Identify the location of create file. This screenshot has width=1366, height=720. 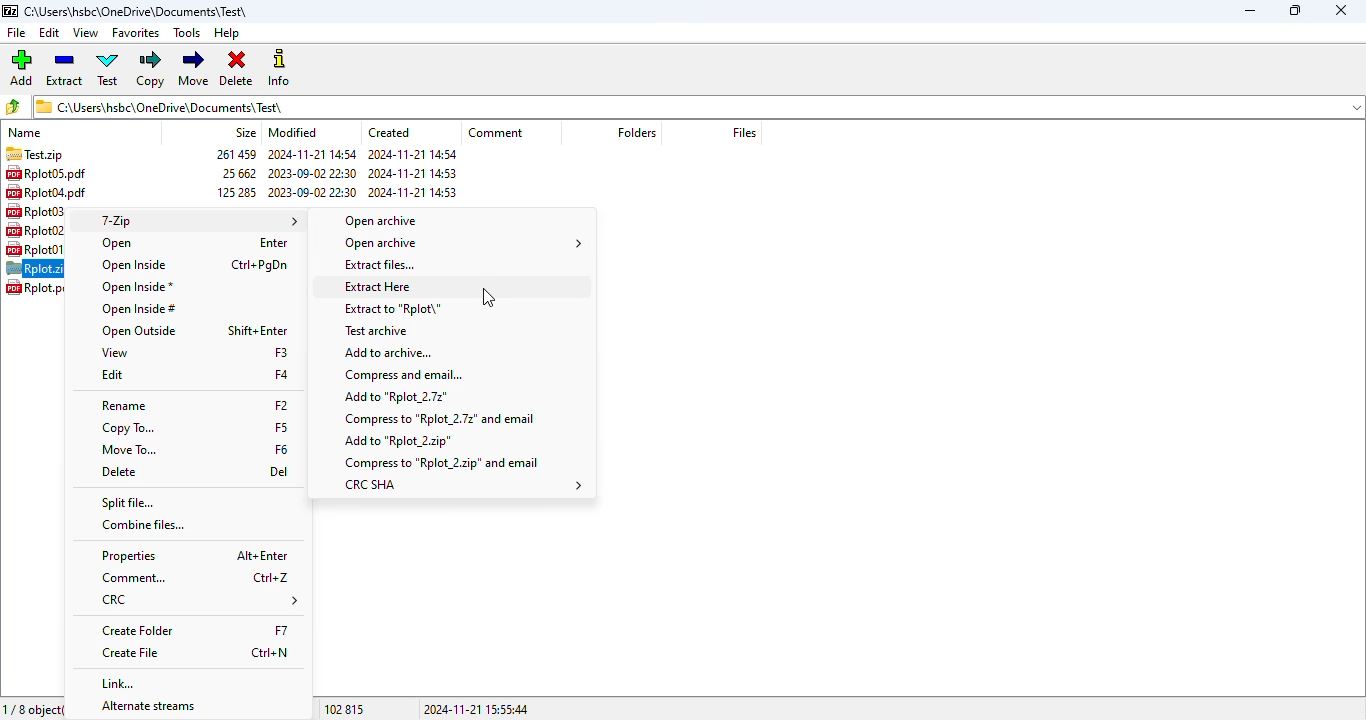
(130, 653).